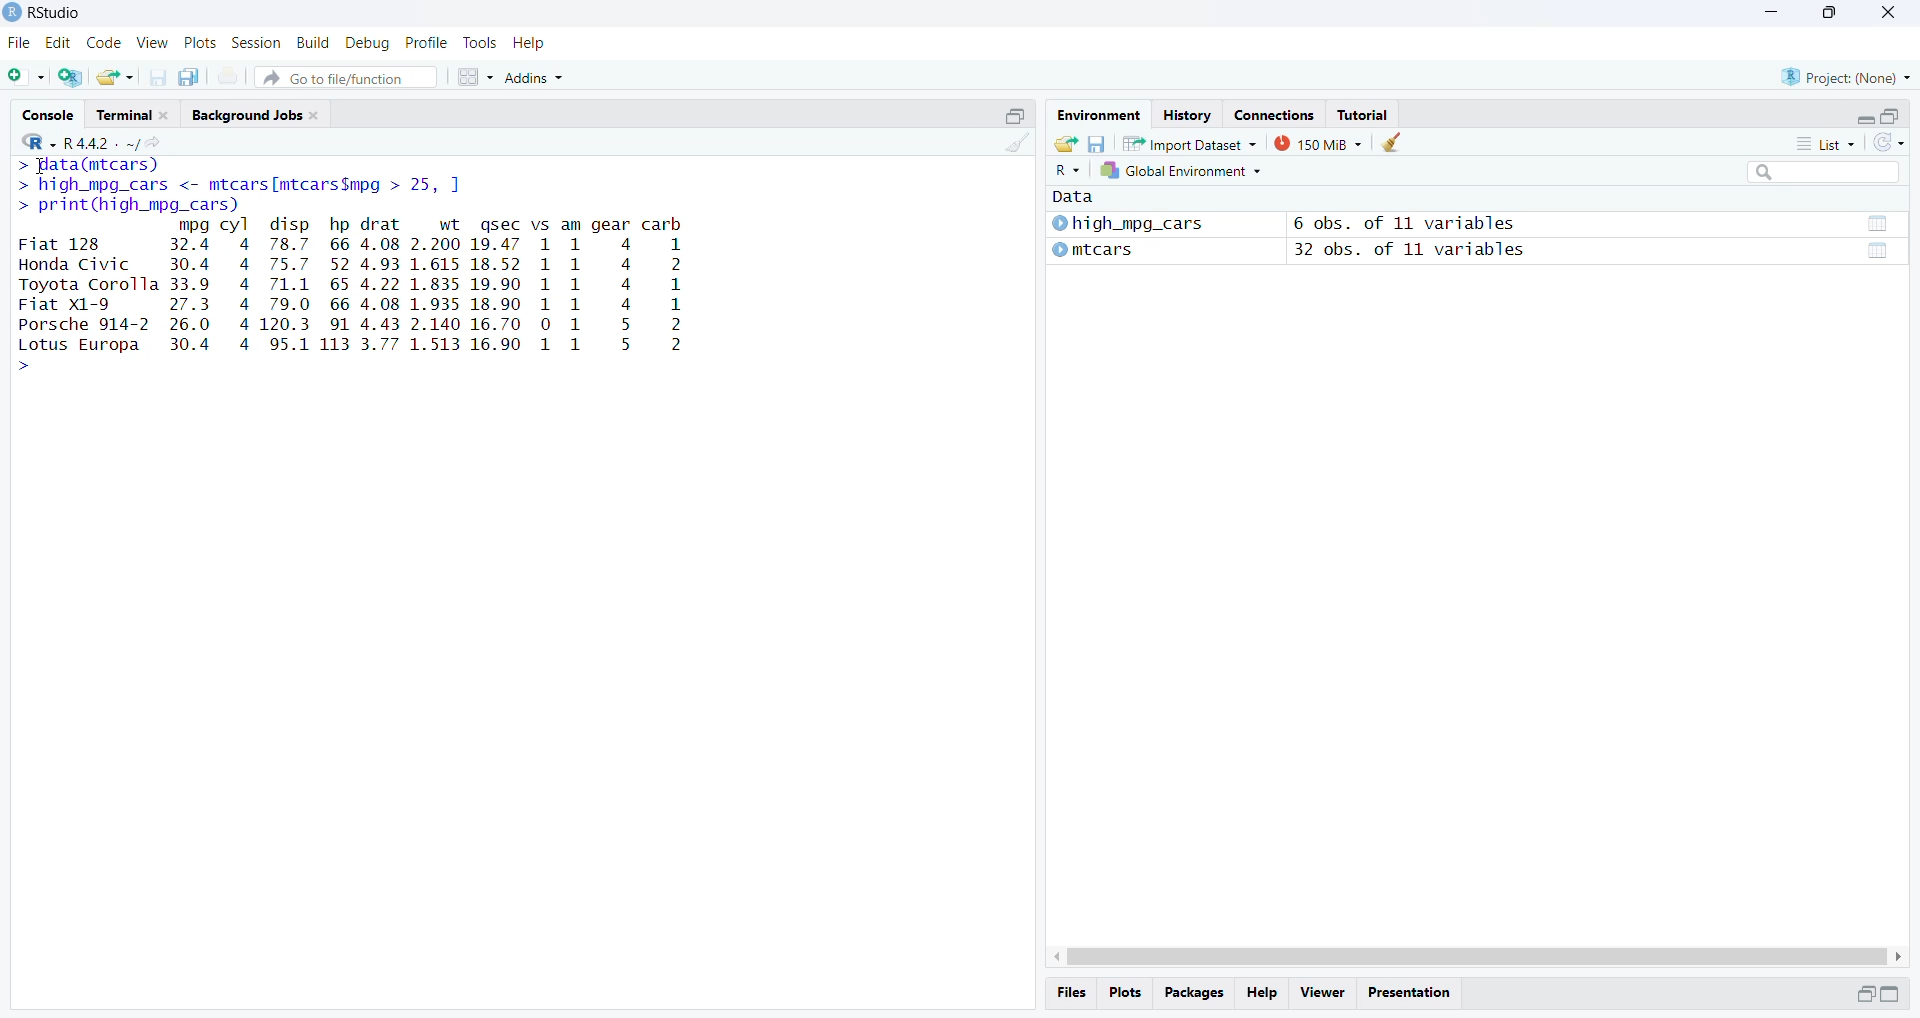  What do you see at coordinates (1825, 142) in the screenshot?
I see `List` at bounding box center [1825, 142].